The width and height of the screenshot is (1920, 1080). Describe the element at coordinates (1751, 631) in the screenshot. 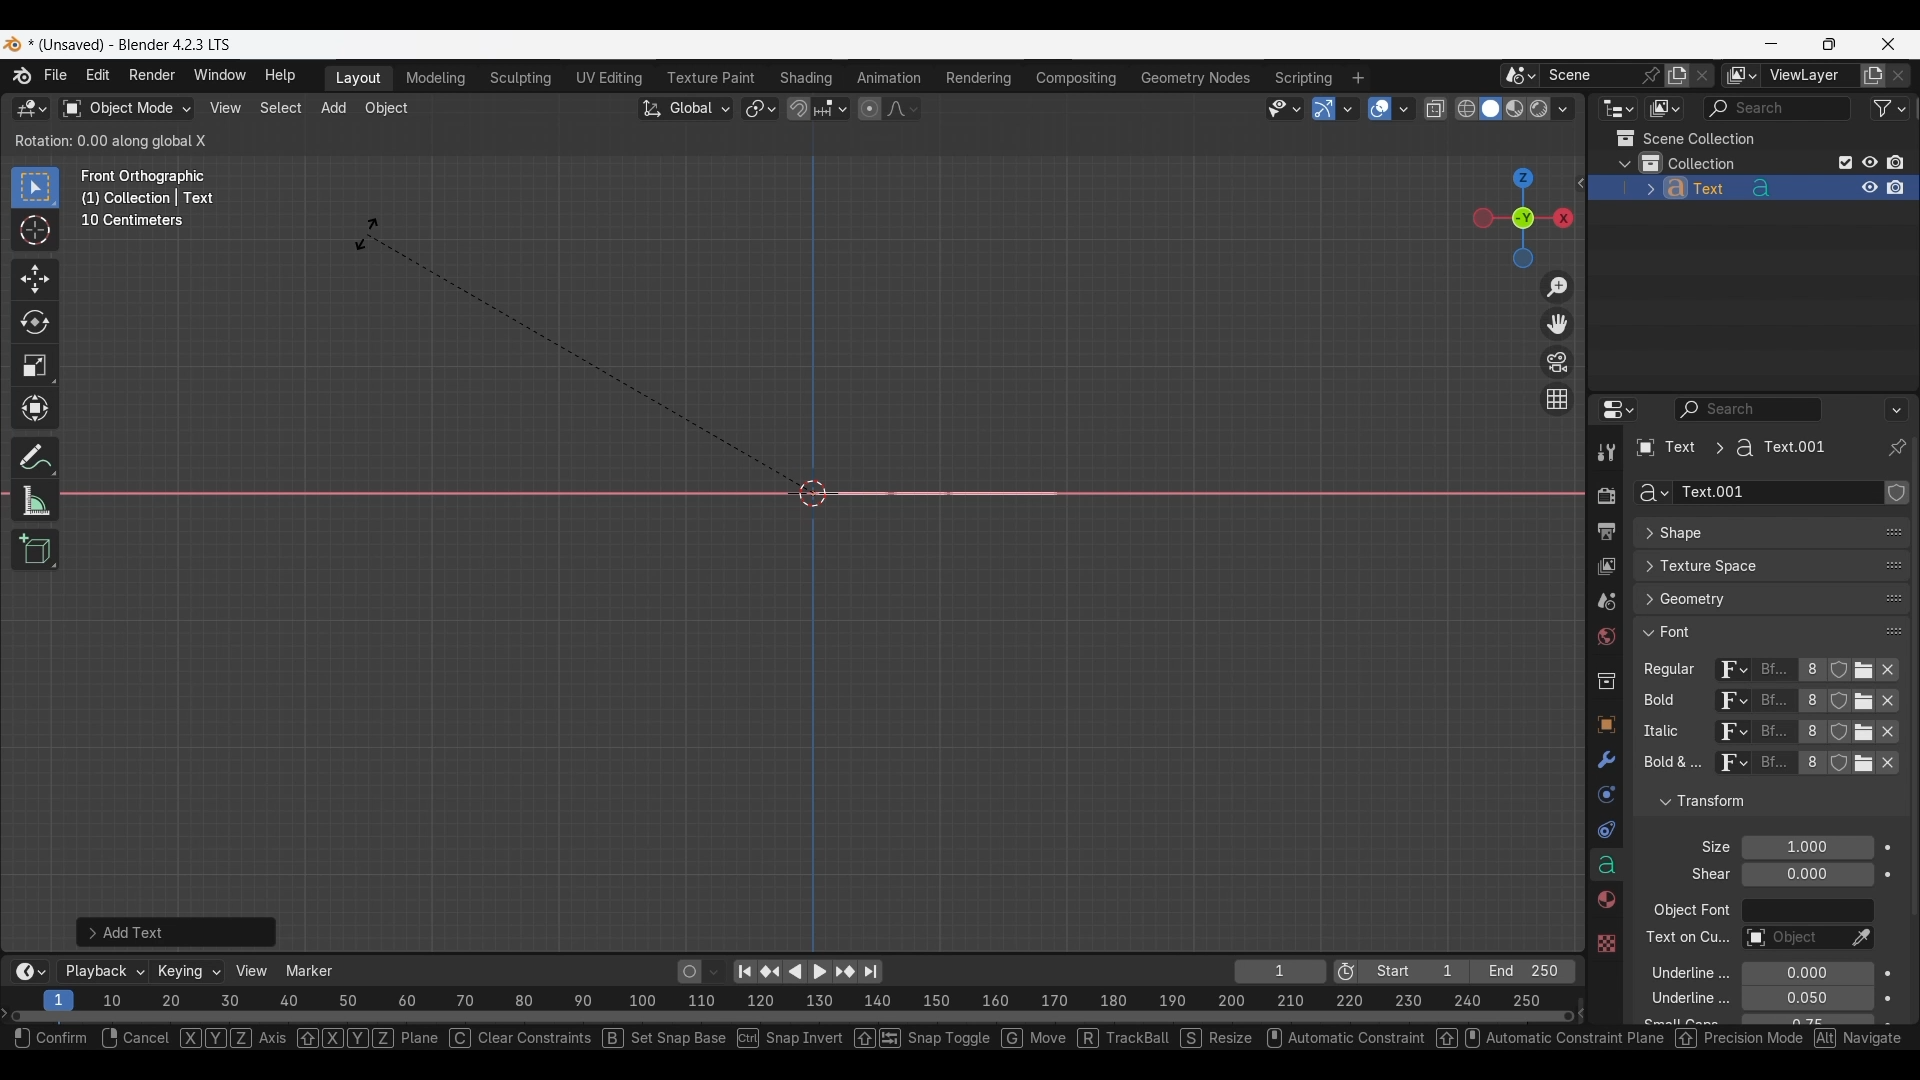

I see `Click to collapse Font` at that location.